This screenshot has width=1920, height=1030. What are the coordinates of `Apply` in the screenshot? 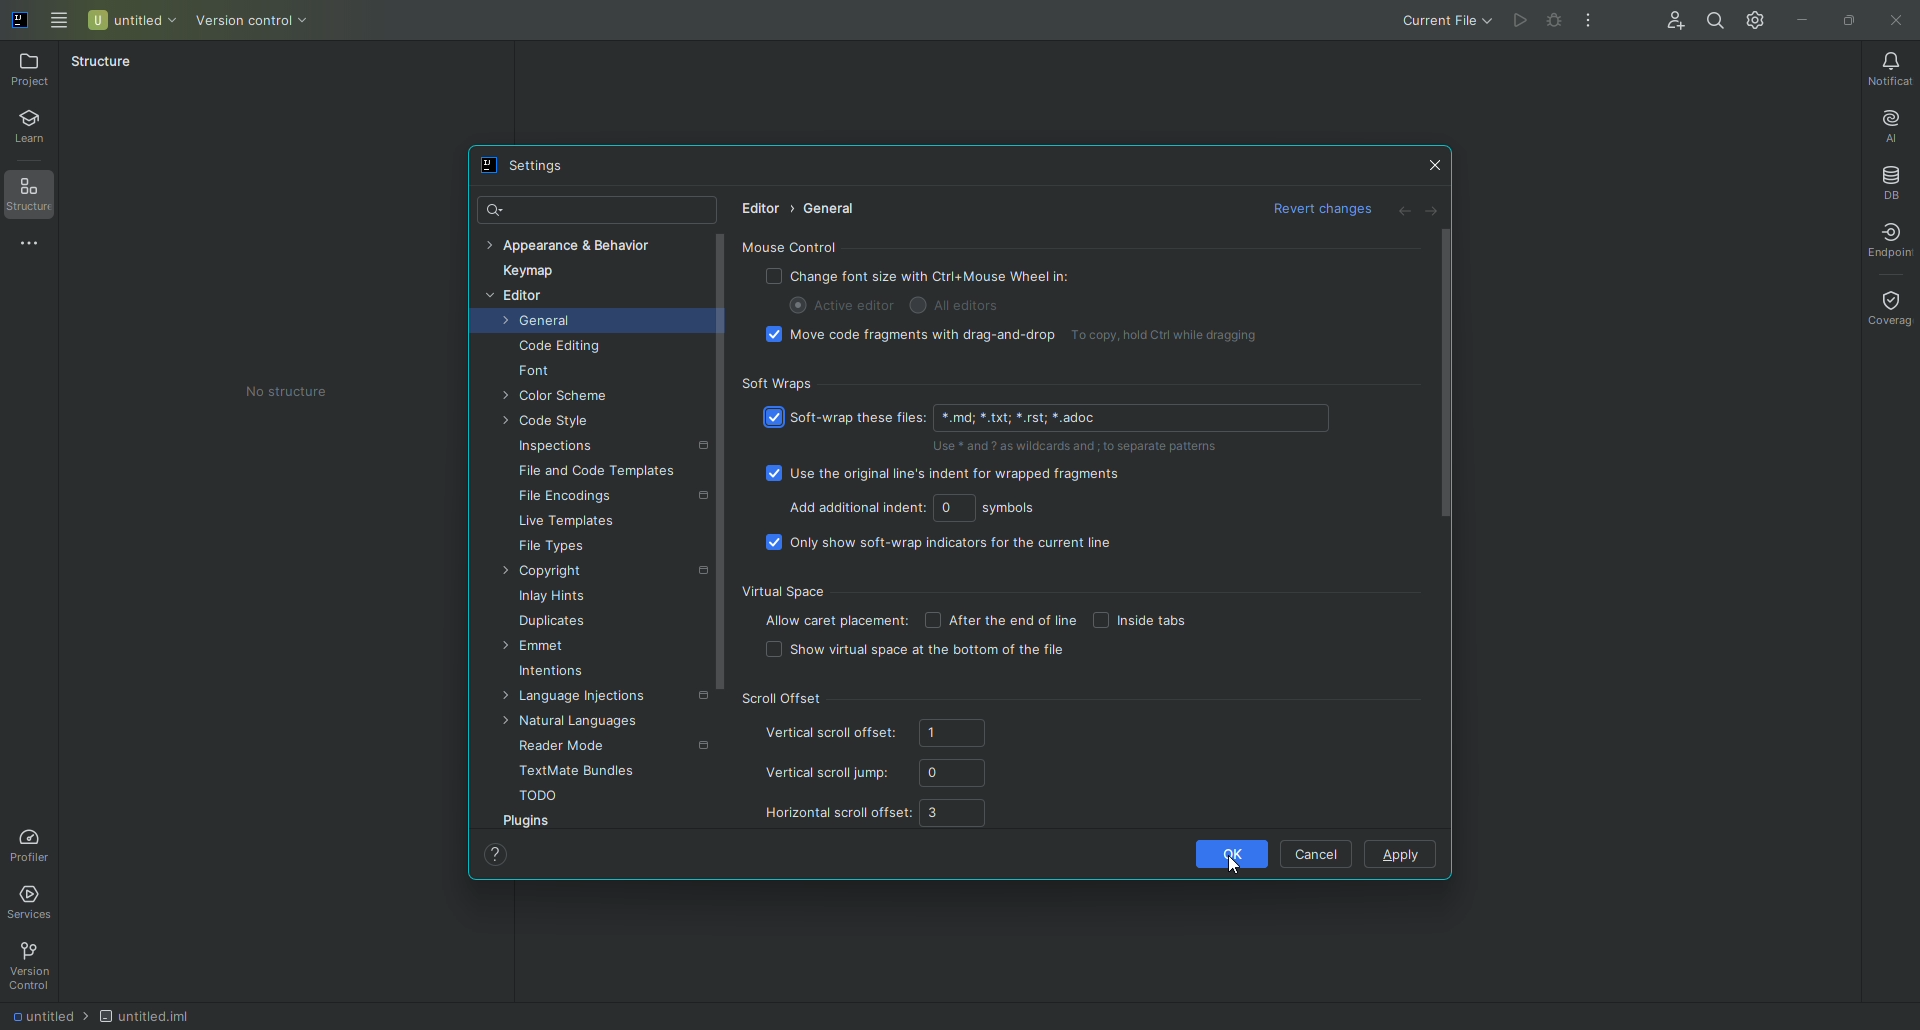 It's located at (1404, 854).